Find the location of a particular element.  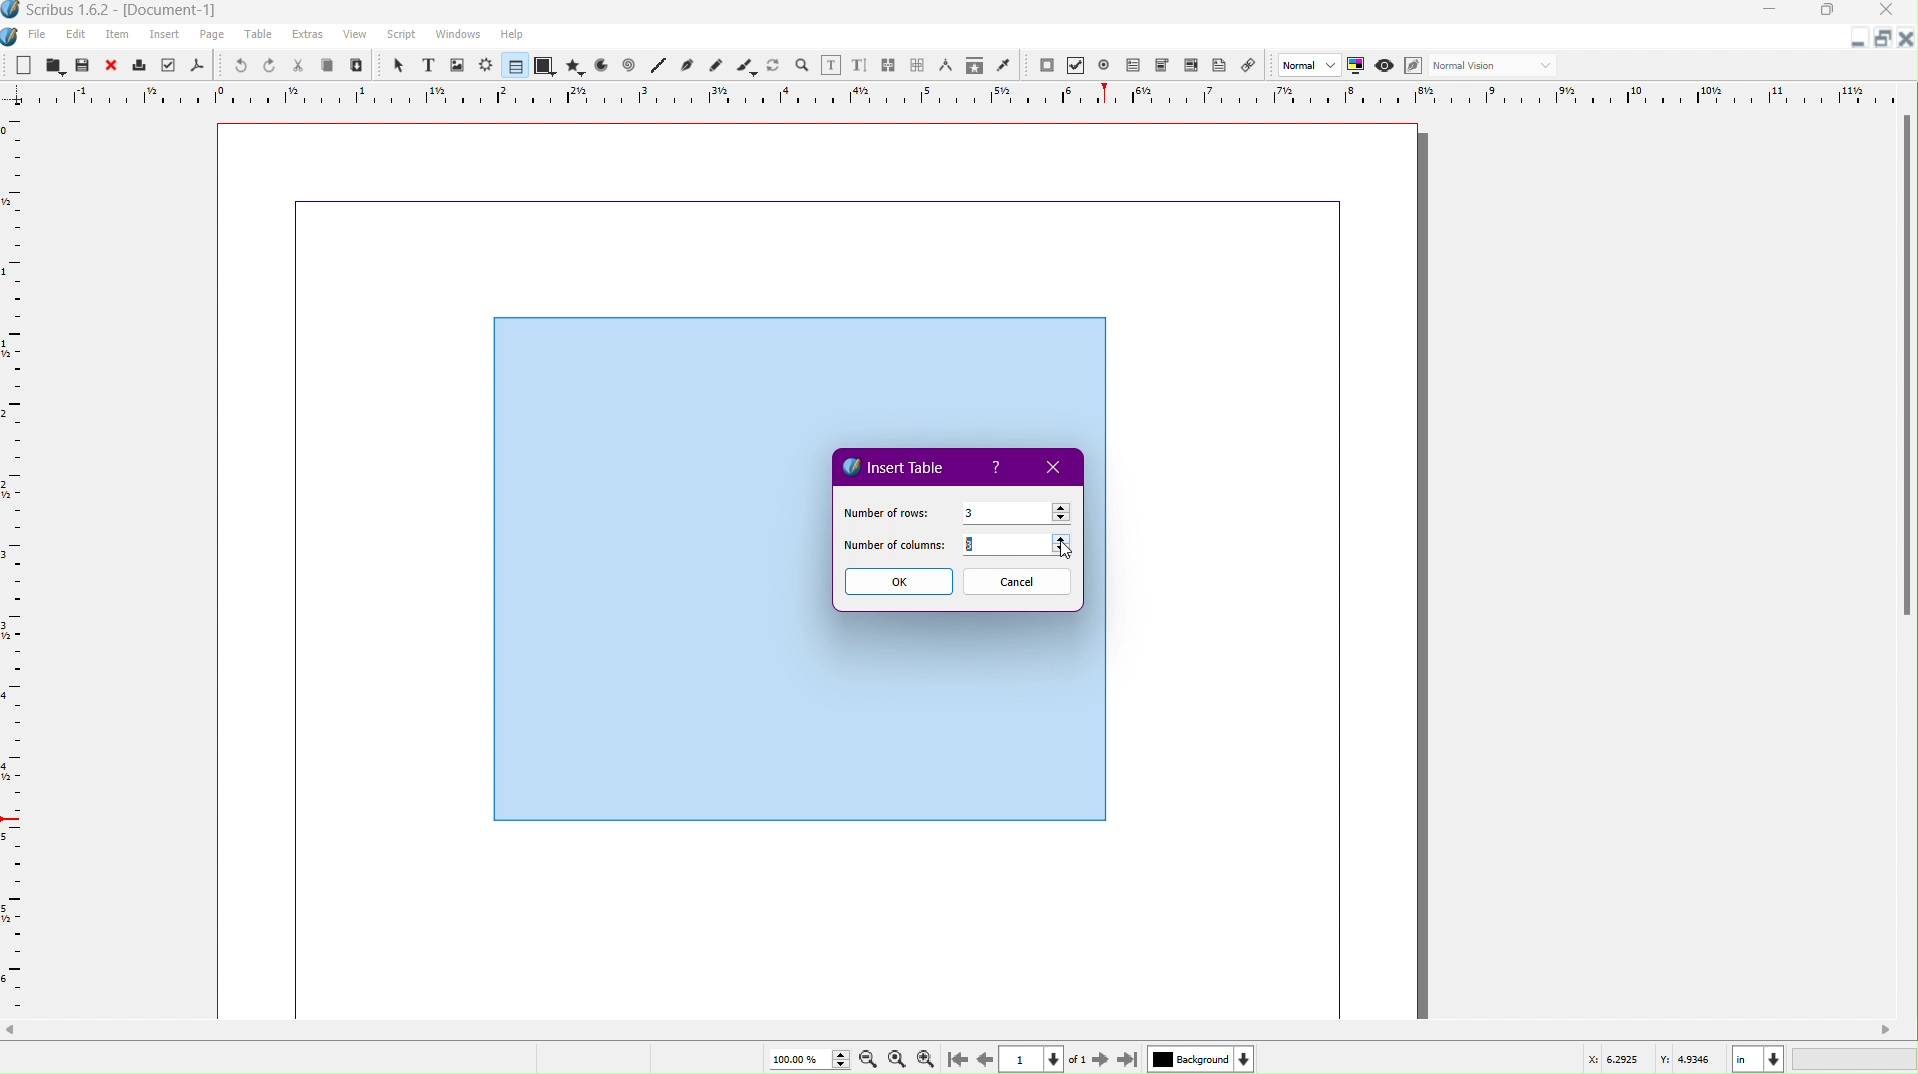

Rotate Item is located at coordinates (773, 64).